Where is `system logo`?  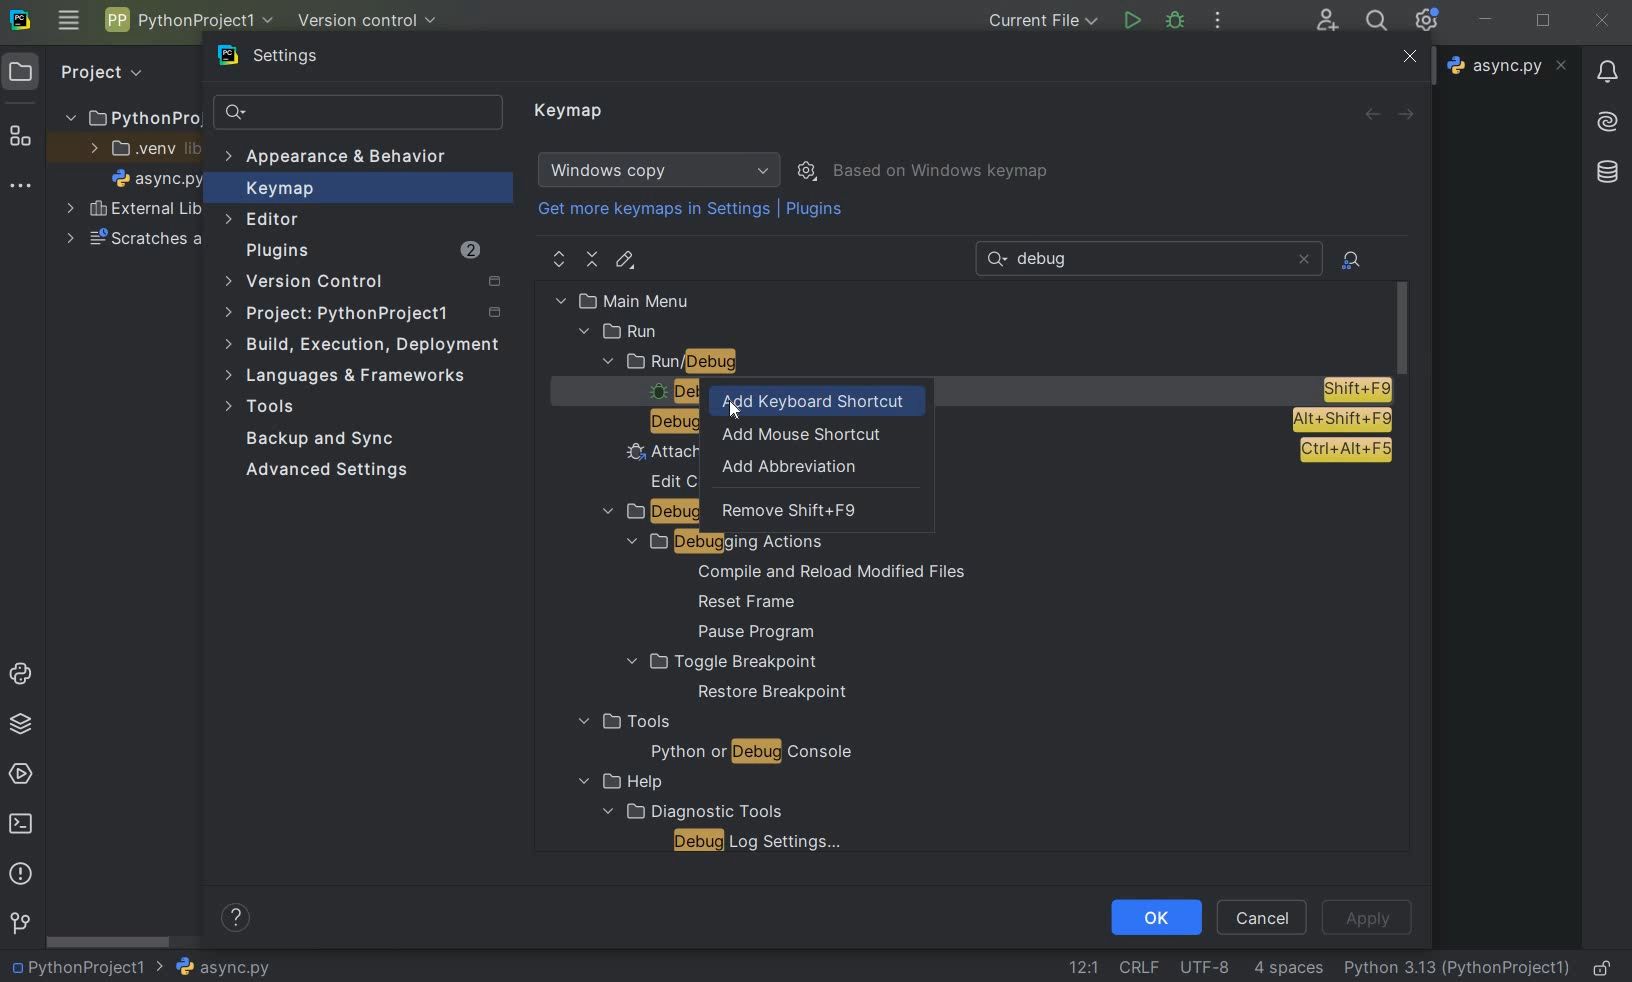
system logo is located at coordinates (19, 18).